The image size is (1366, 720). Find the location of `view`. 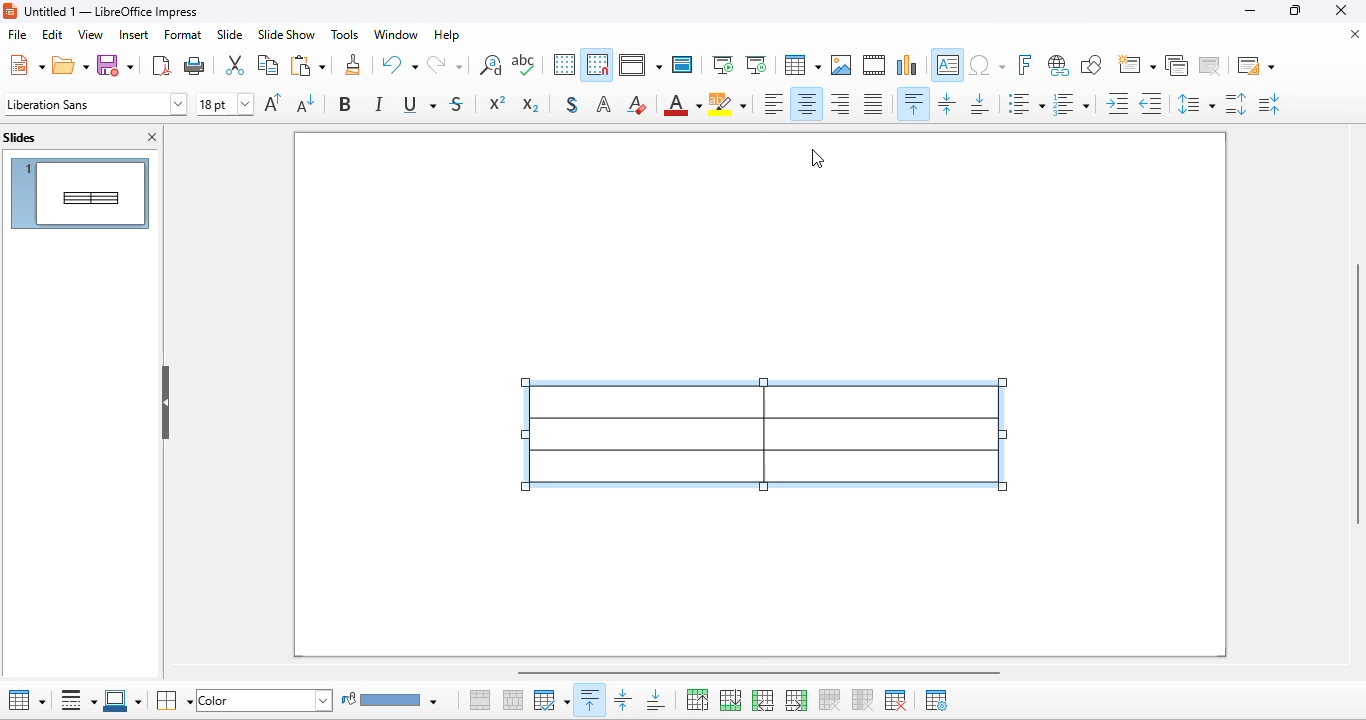

view is located at coordinates (640, 65).